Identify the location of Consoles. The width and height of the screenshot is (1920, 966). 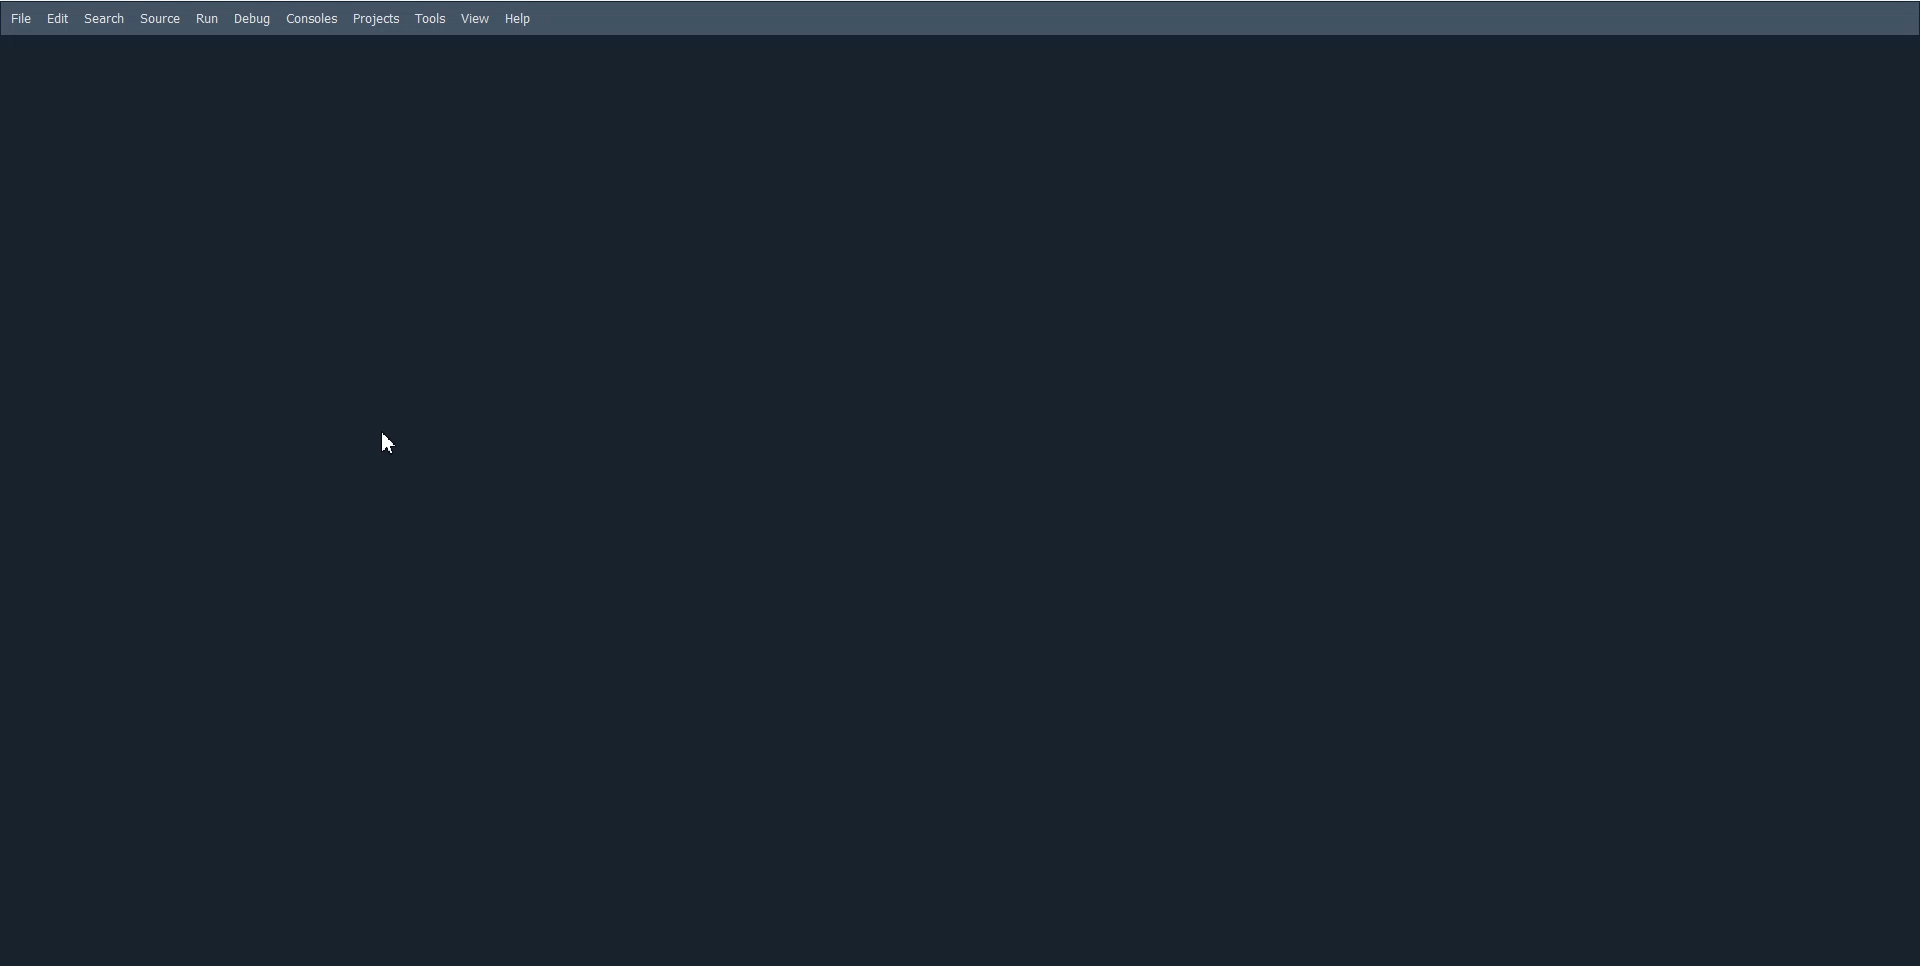
(312, 18).